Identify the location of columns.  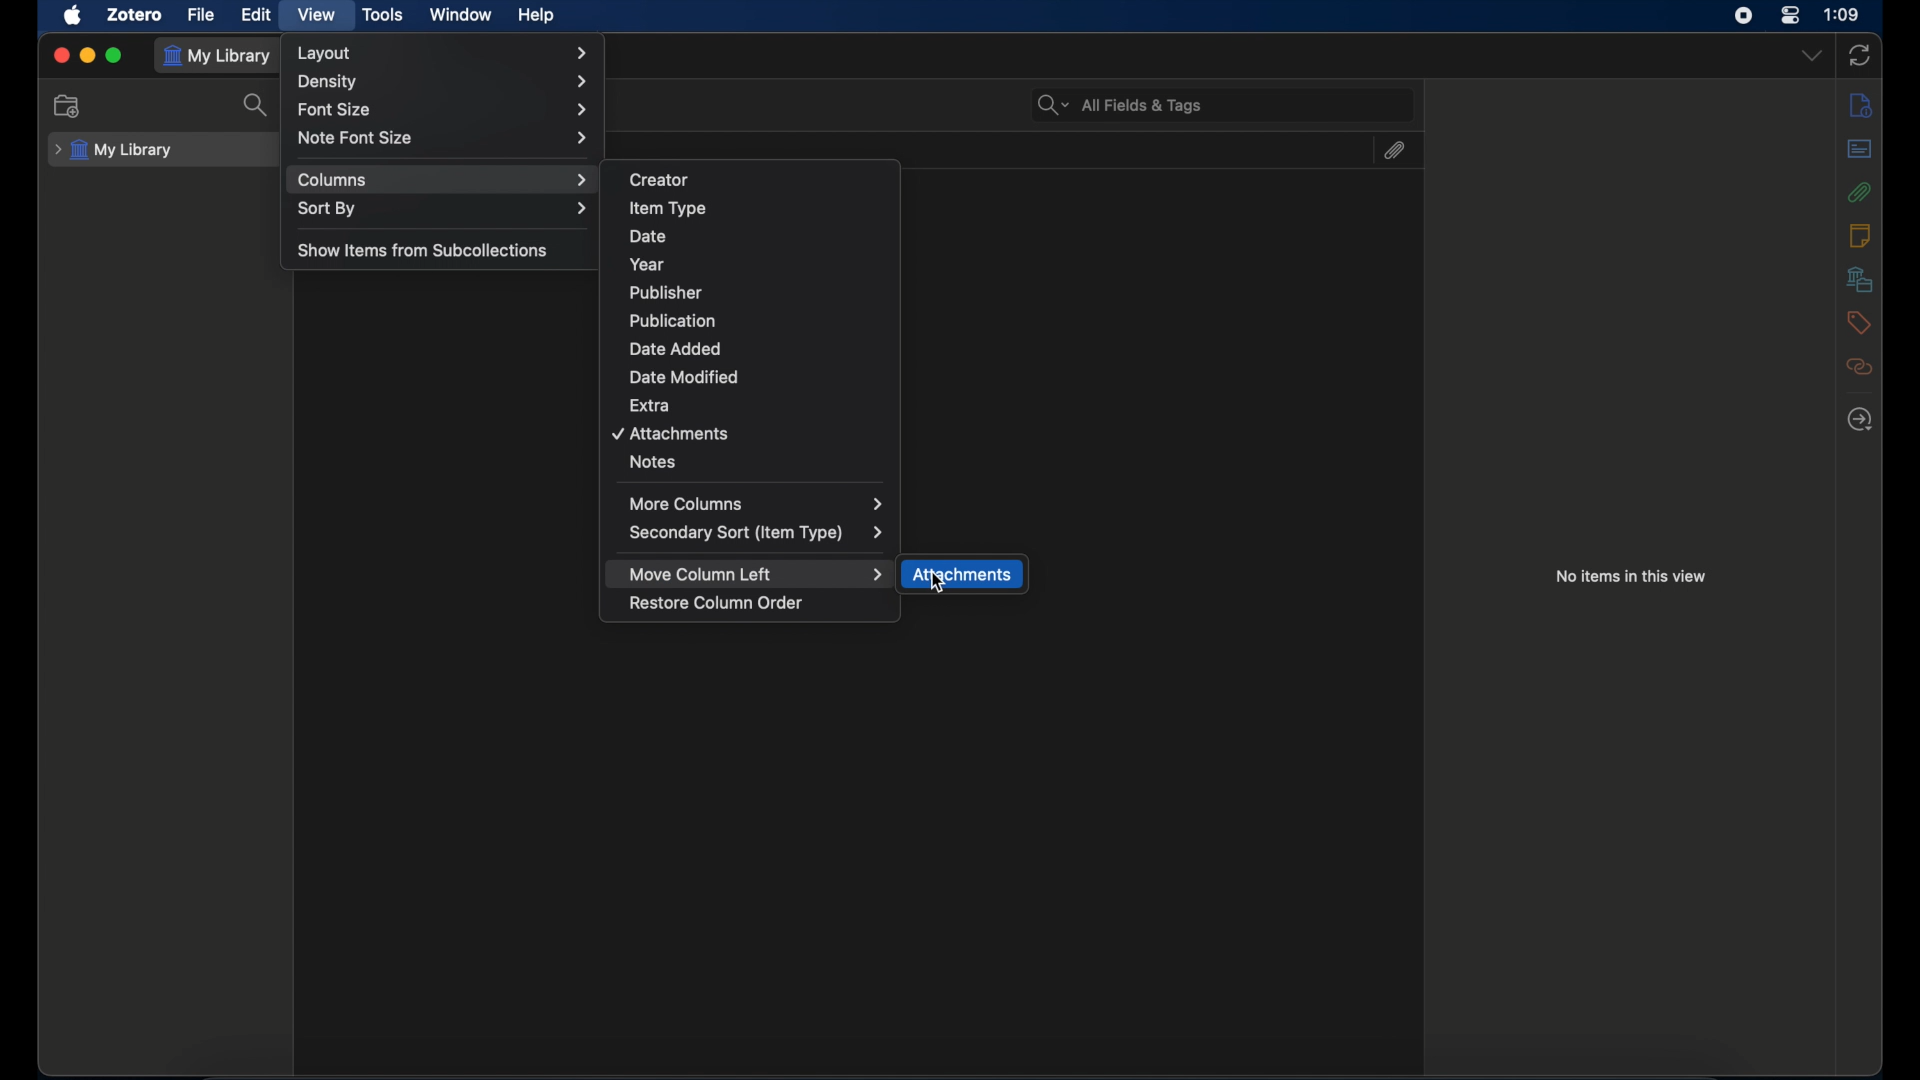
(443, 180).